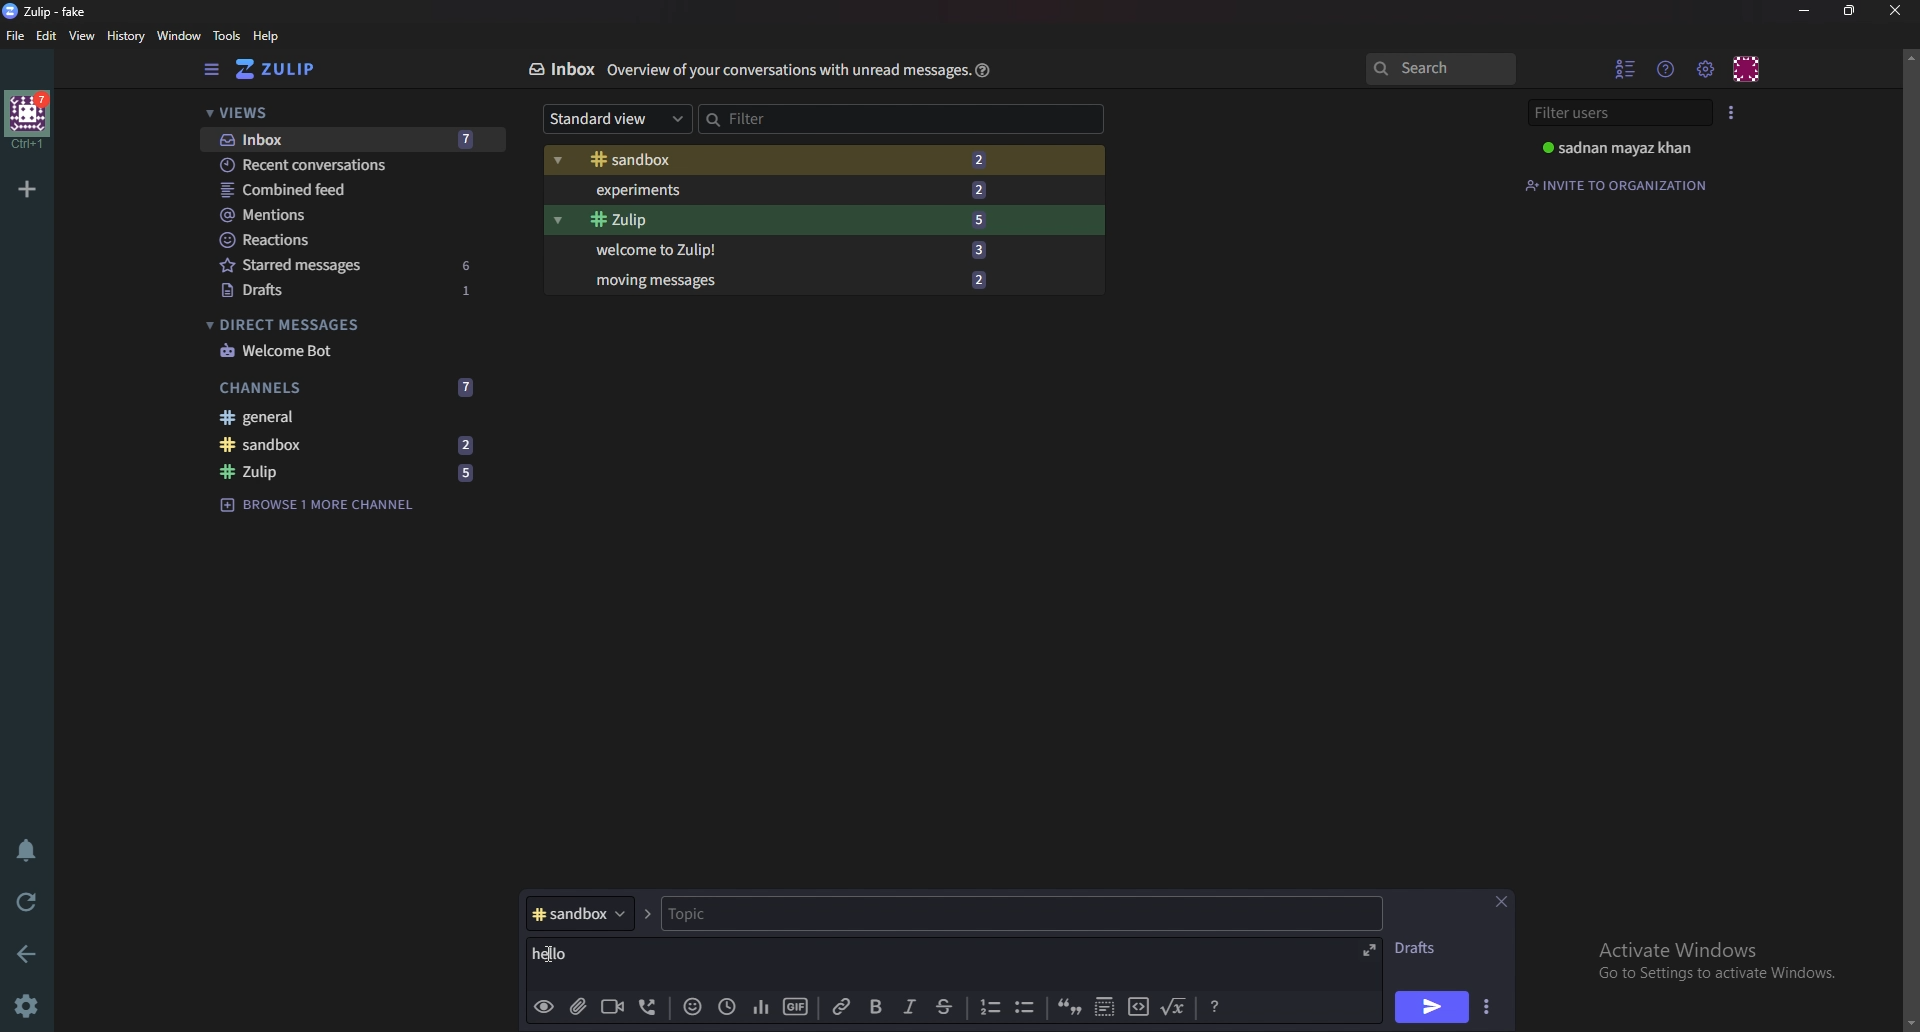 The height and width of the screenshot is (1032, 1920). Describe the element at coordinates (618, 117) in the screenshot. I see `Standard view` at that location.